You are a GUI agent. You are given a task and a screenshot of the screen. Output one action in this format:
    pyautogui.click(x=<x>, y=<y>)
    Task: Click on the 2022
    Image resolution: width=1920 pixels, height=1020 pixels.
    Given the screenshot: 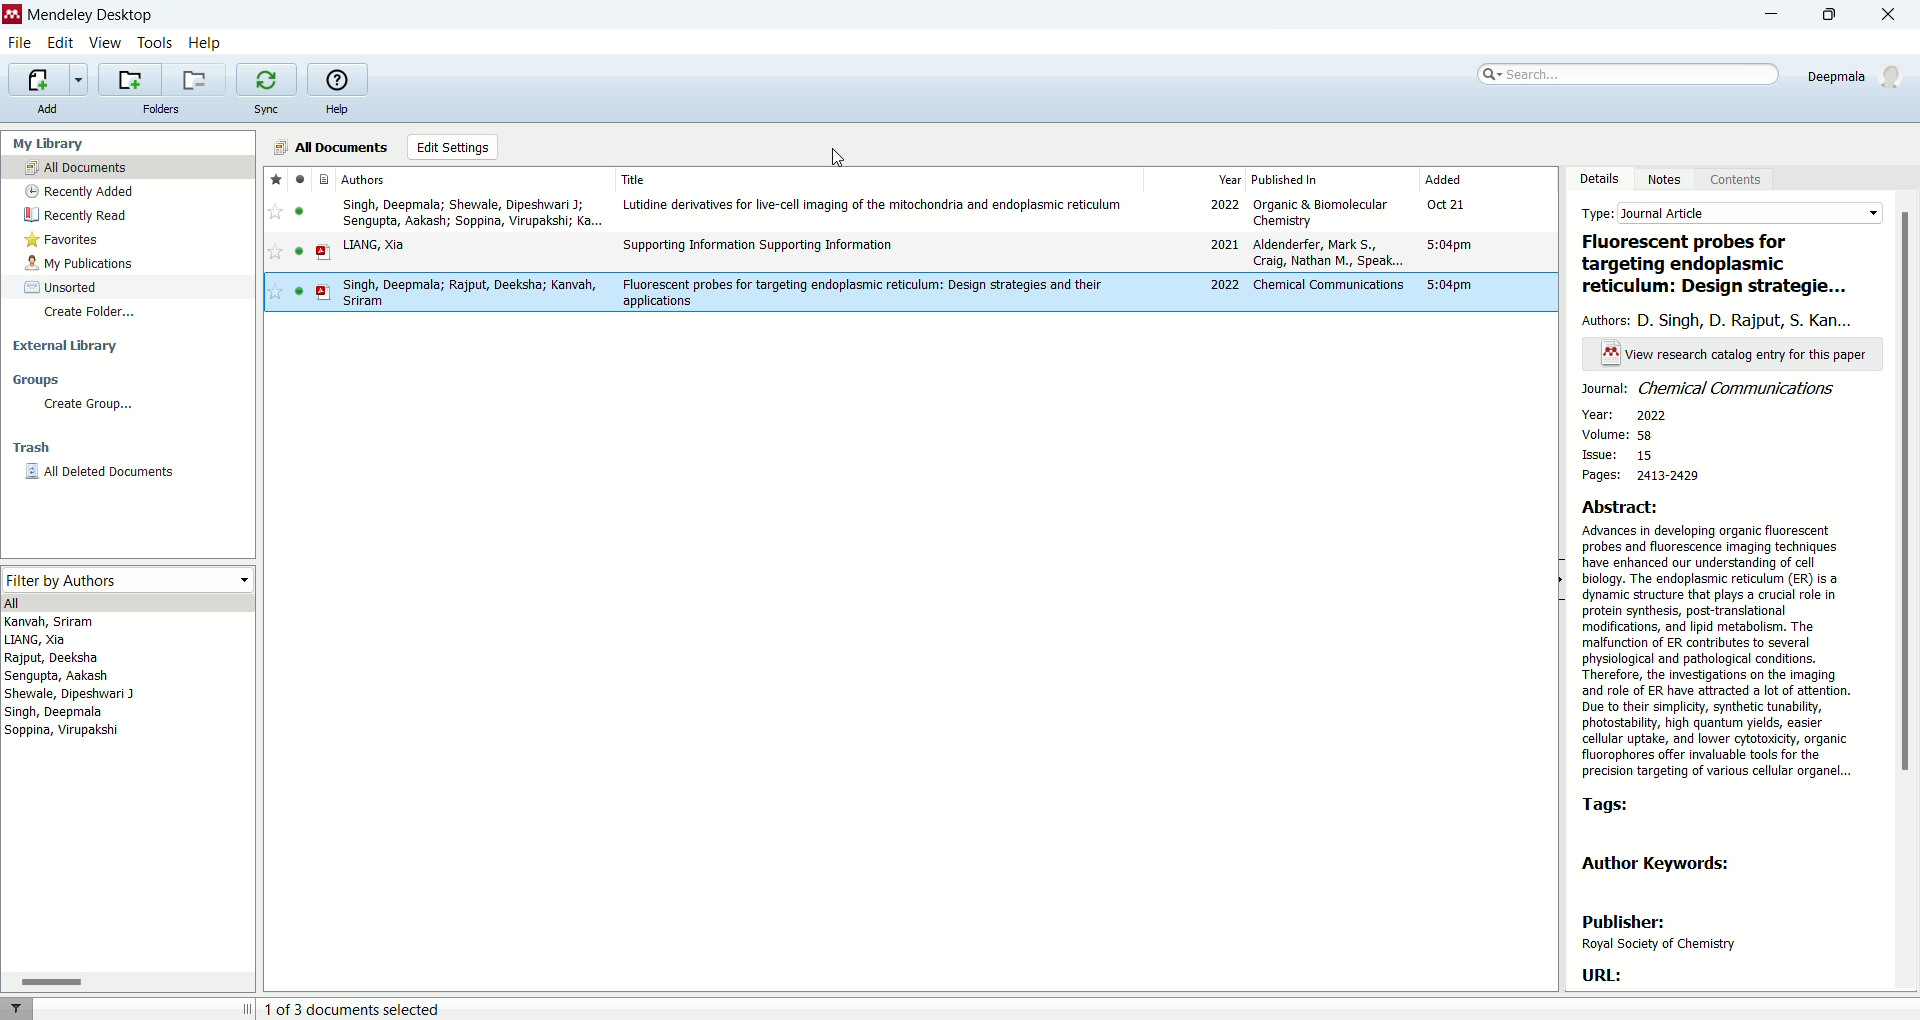 What is the action you would take?
    pyautogui.click(x=1222, y=206)
    